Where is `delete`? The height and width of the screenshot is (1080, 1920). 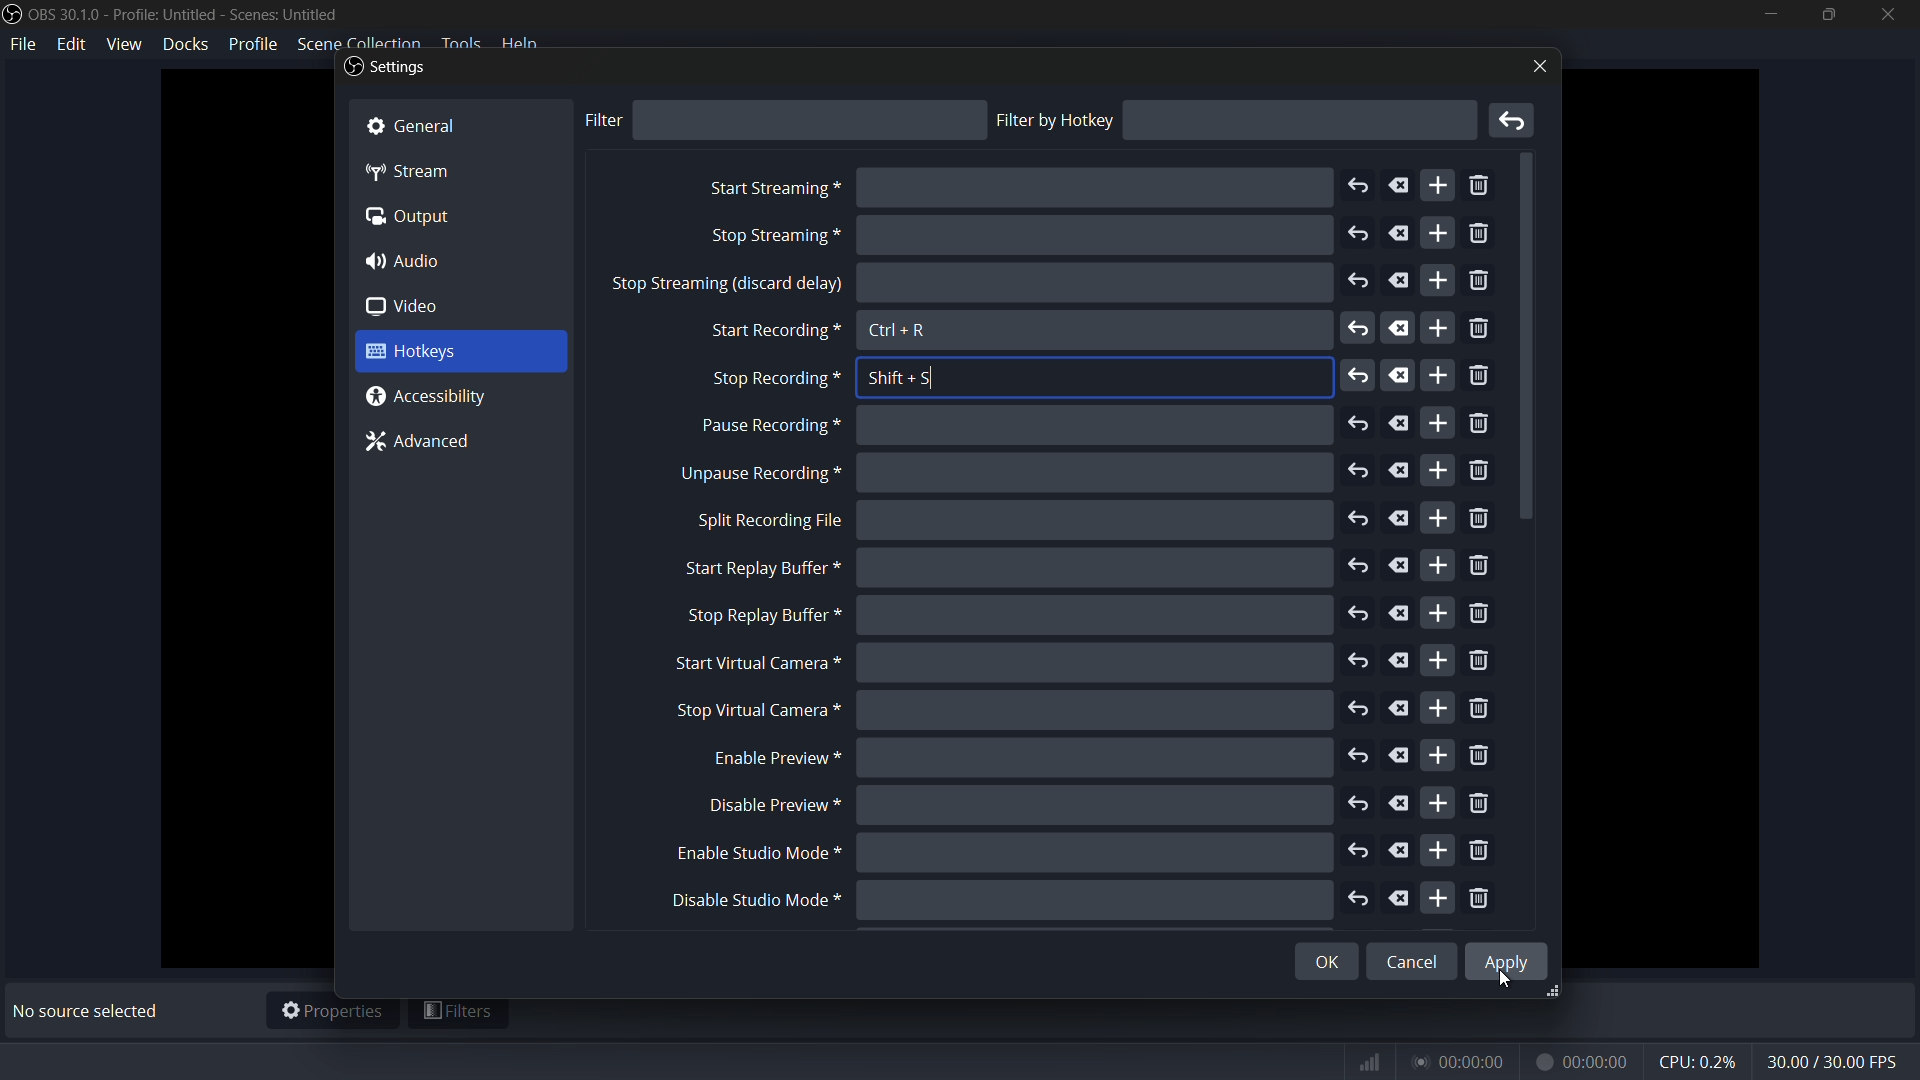
delete is located at coordinates (1401, 283).